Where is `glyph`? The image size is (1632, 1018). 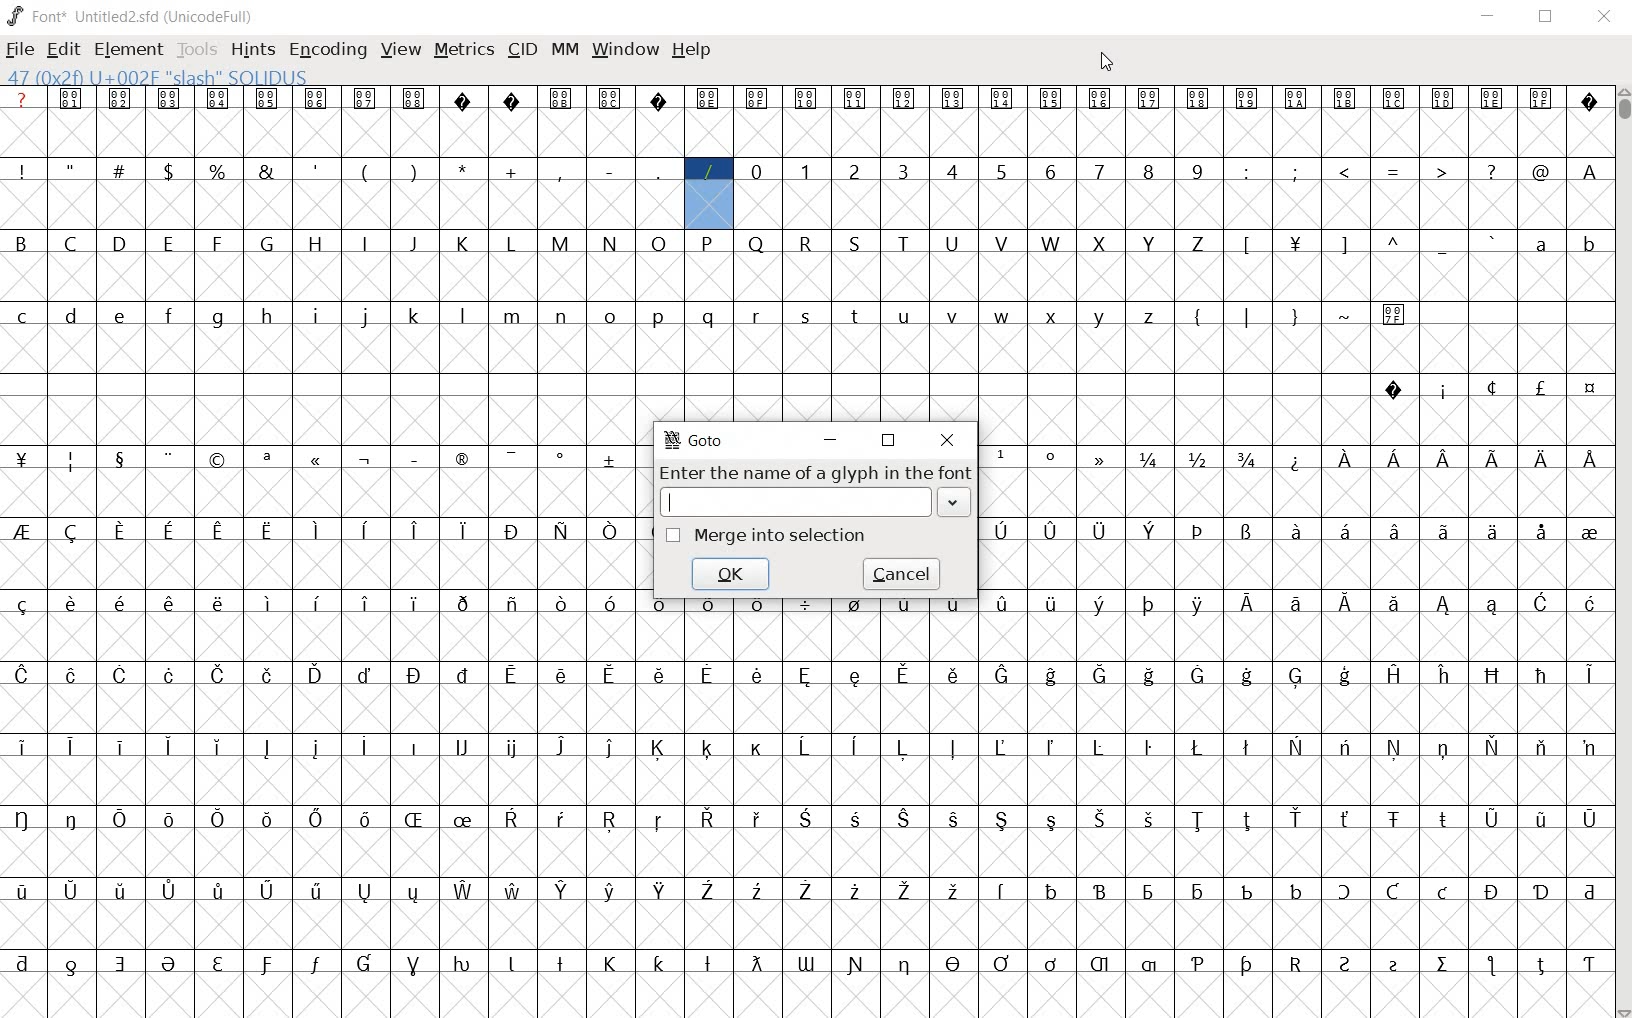 glyph is located at coordinates (169, 99).